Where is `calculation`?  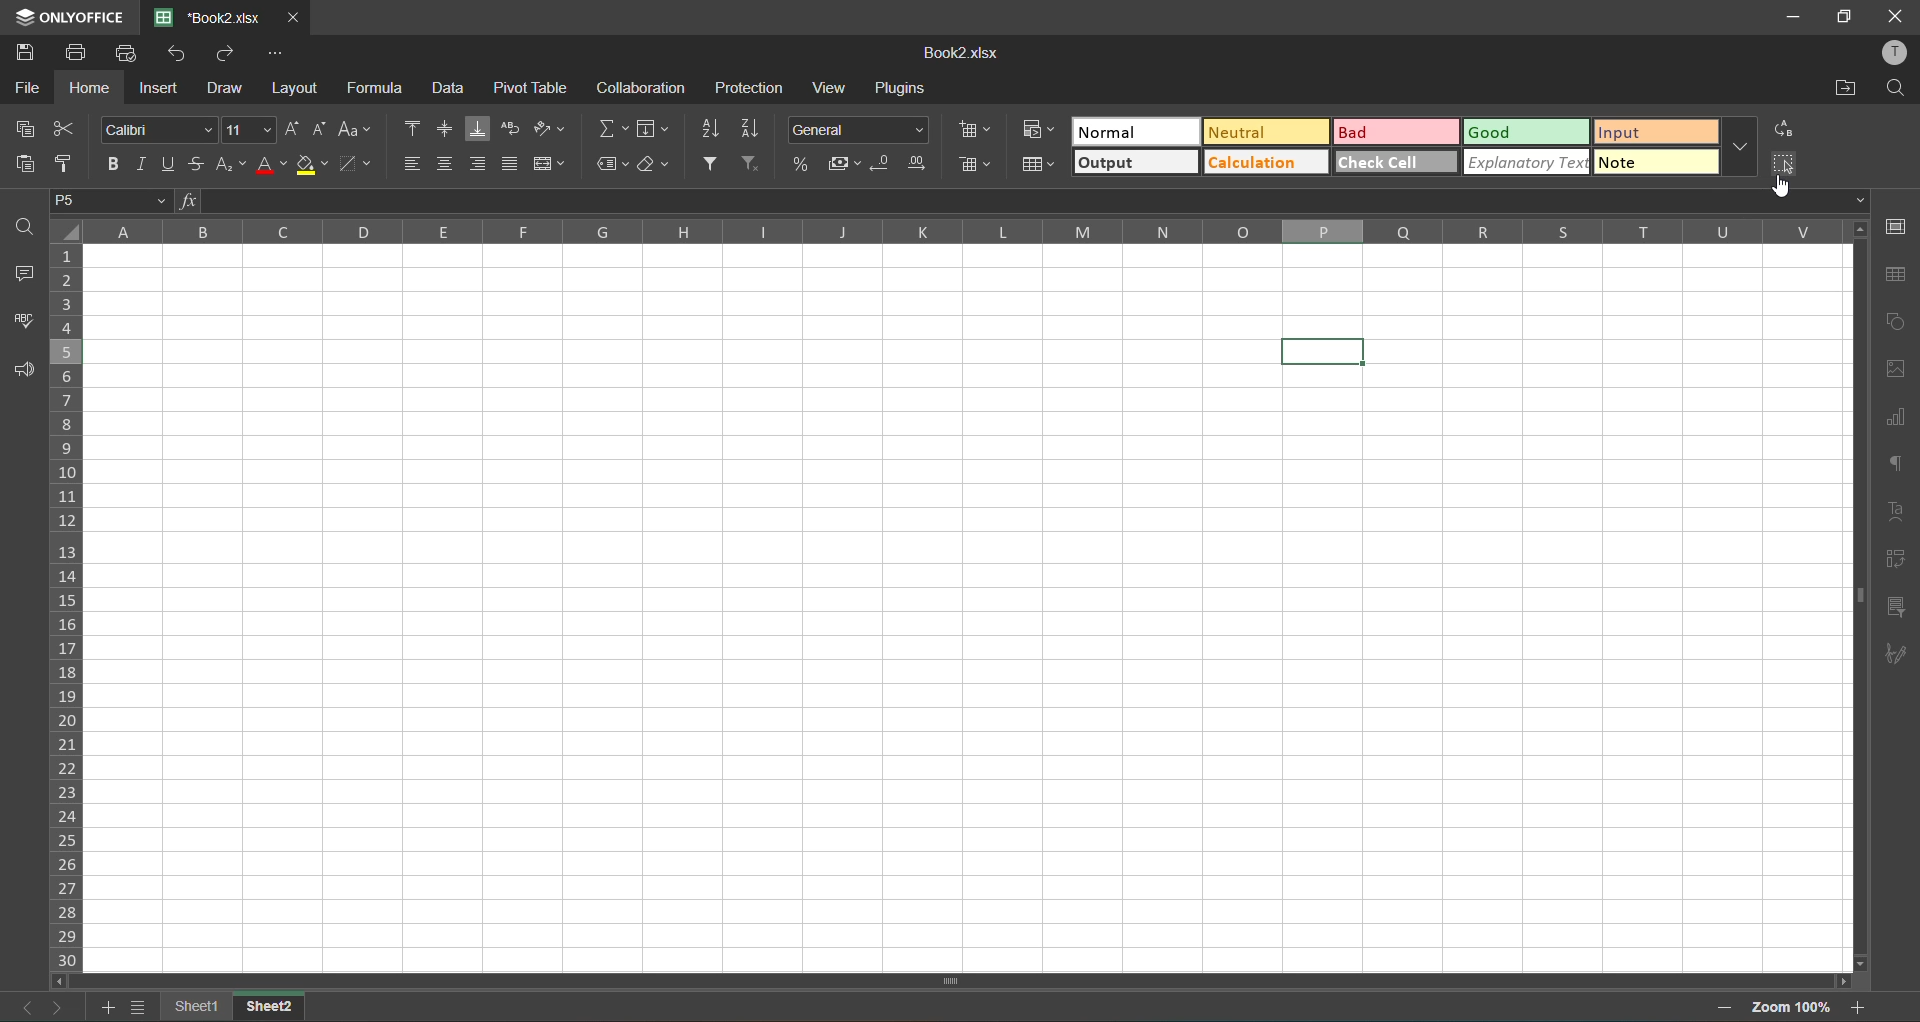
calculation is located at coordinates (1265, 164).